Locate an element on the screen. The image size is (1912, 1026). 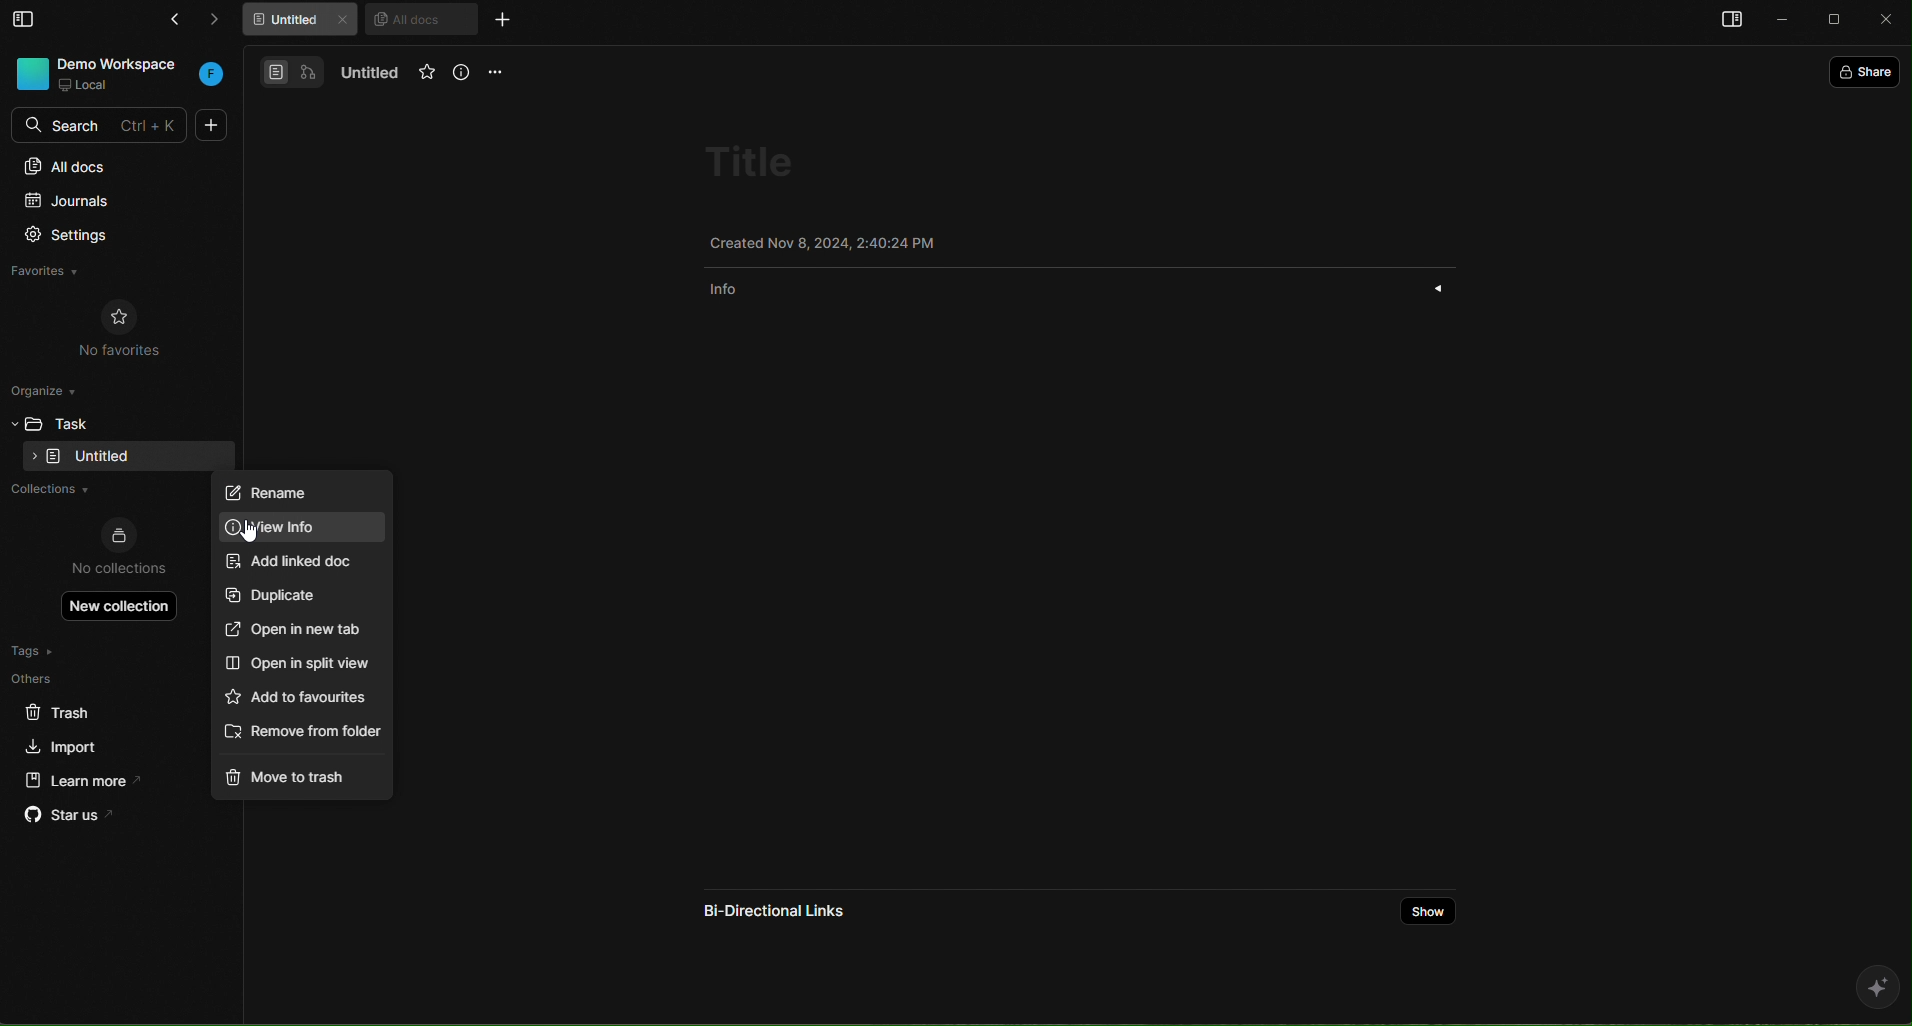
tags is located at coordinates (73, 651).